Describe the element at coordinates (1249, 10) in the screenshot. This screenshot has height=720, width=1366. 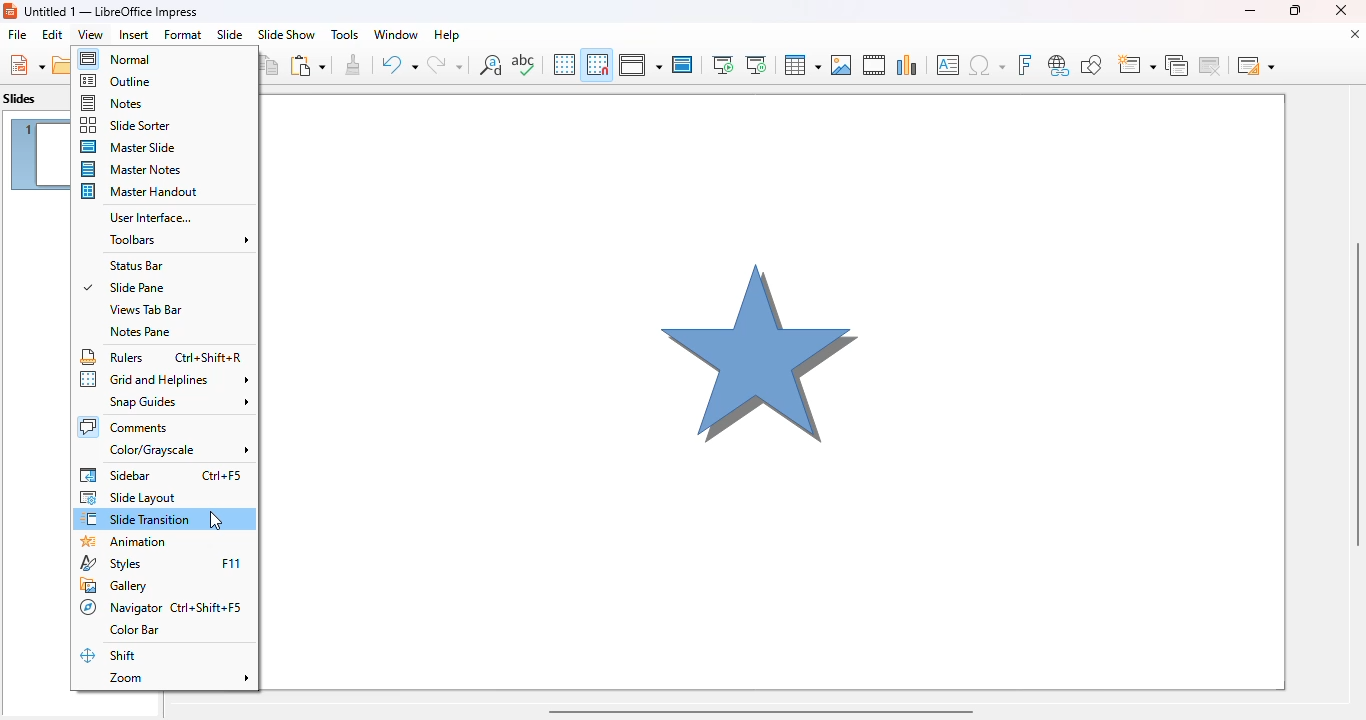
I see `minimize` at that location.